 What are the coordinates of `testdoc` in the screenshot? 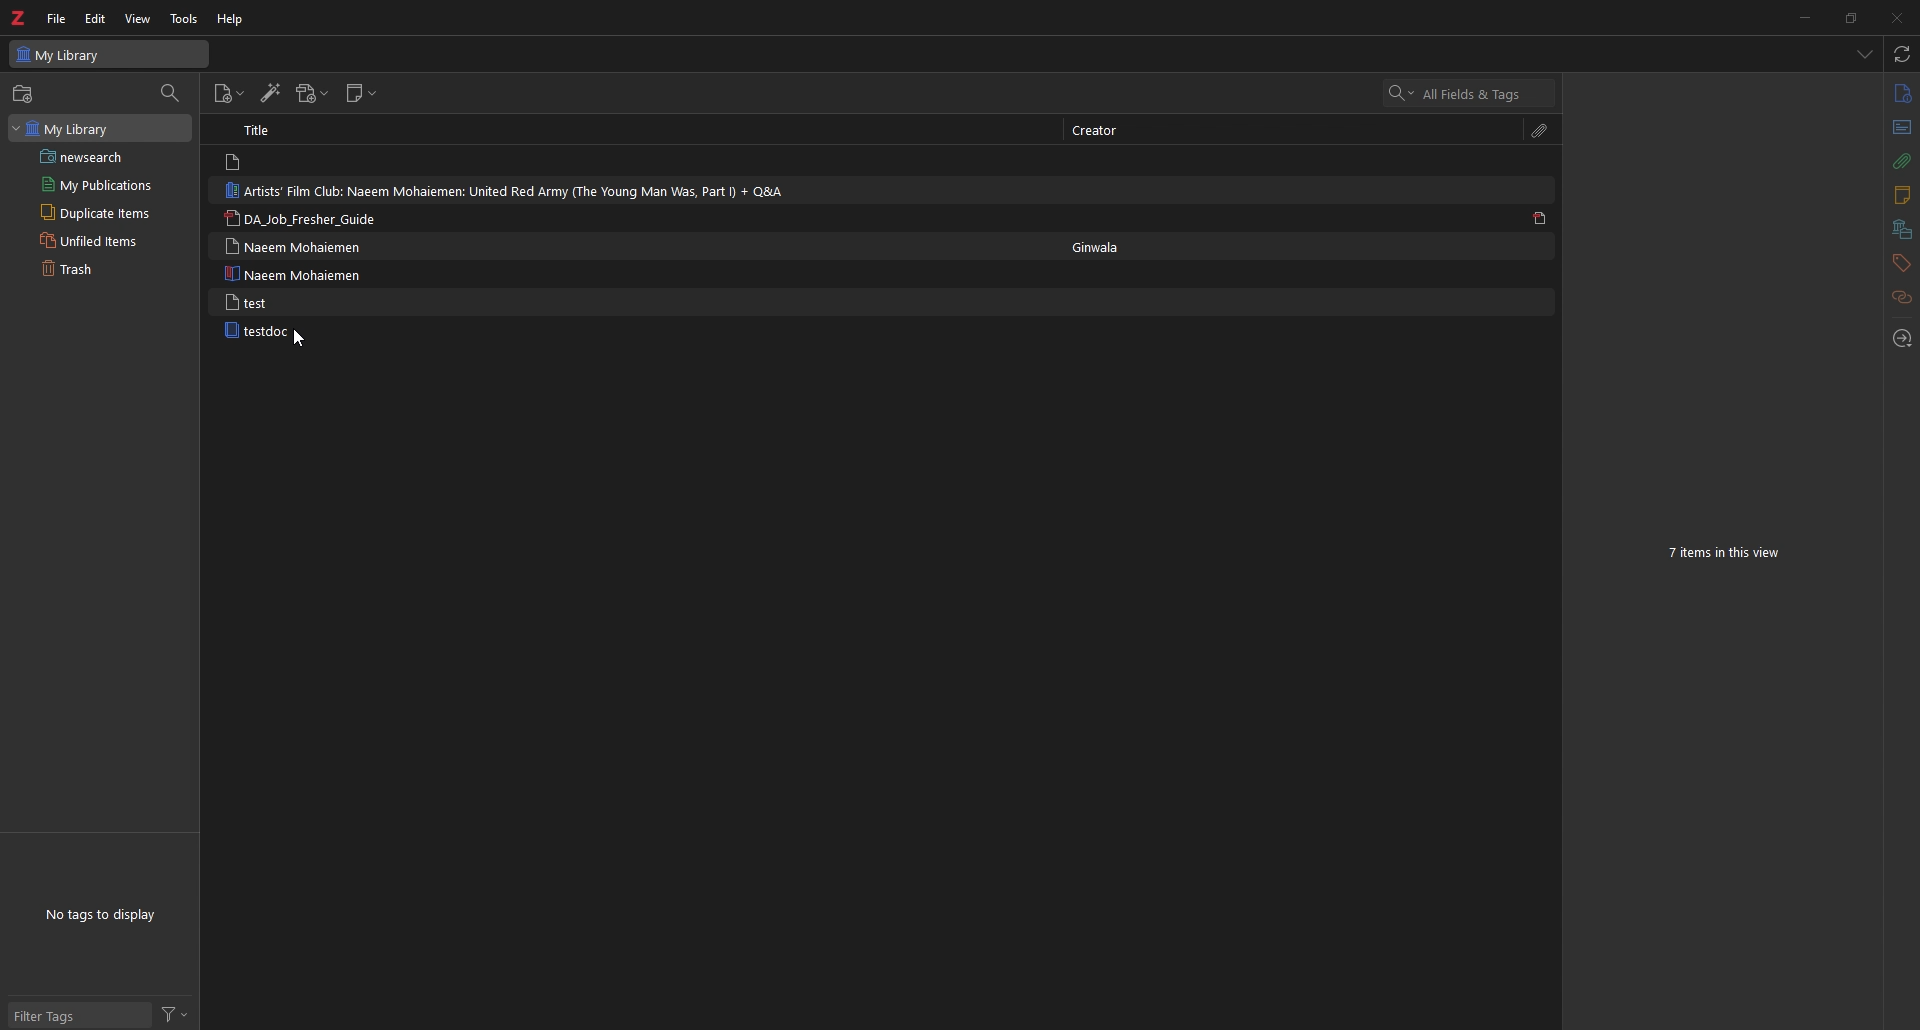 It's located at (260, 331).